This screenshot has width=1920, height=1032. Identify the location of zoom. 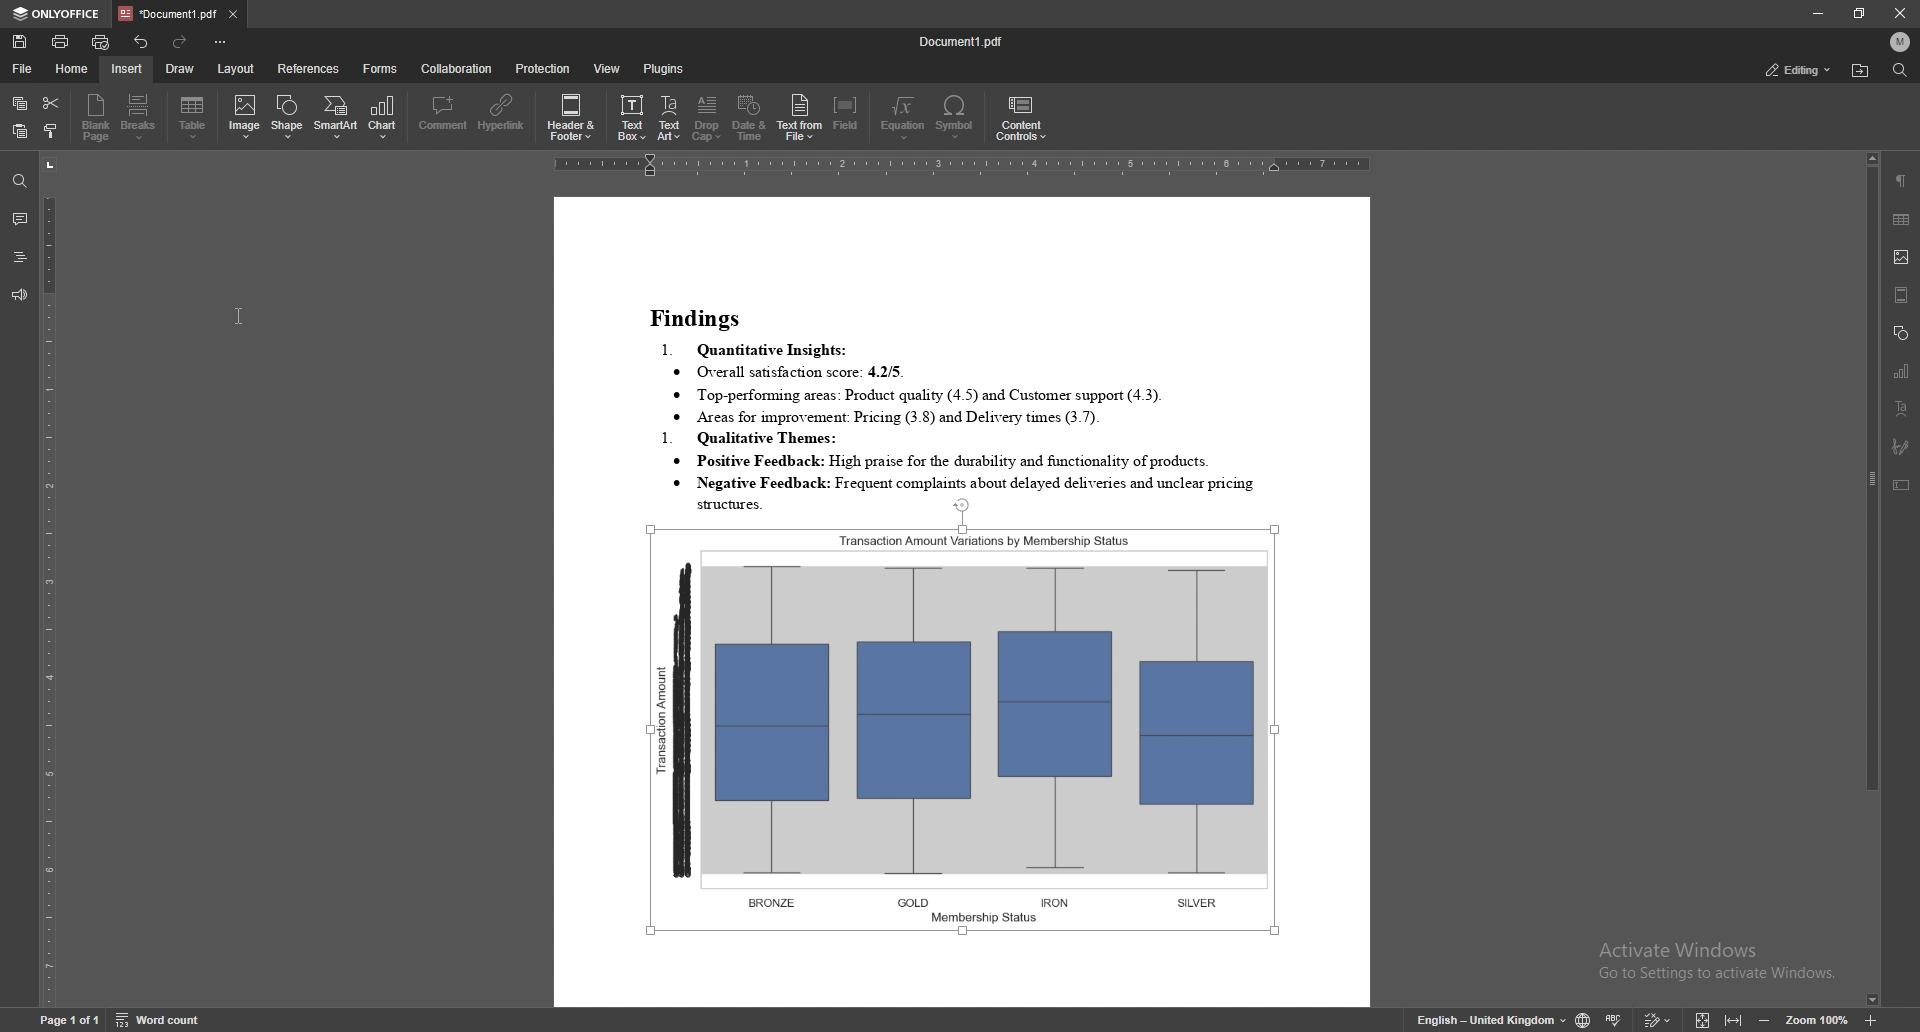
(1816, 1020).